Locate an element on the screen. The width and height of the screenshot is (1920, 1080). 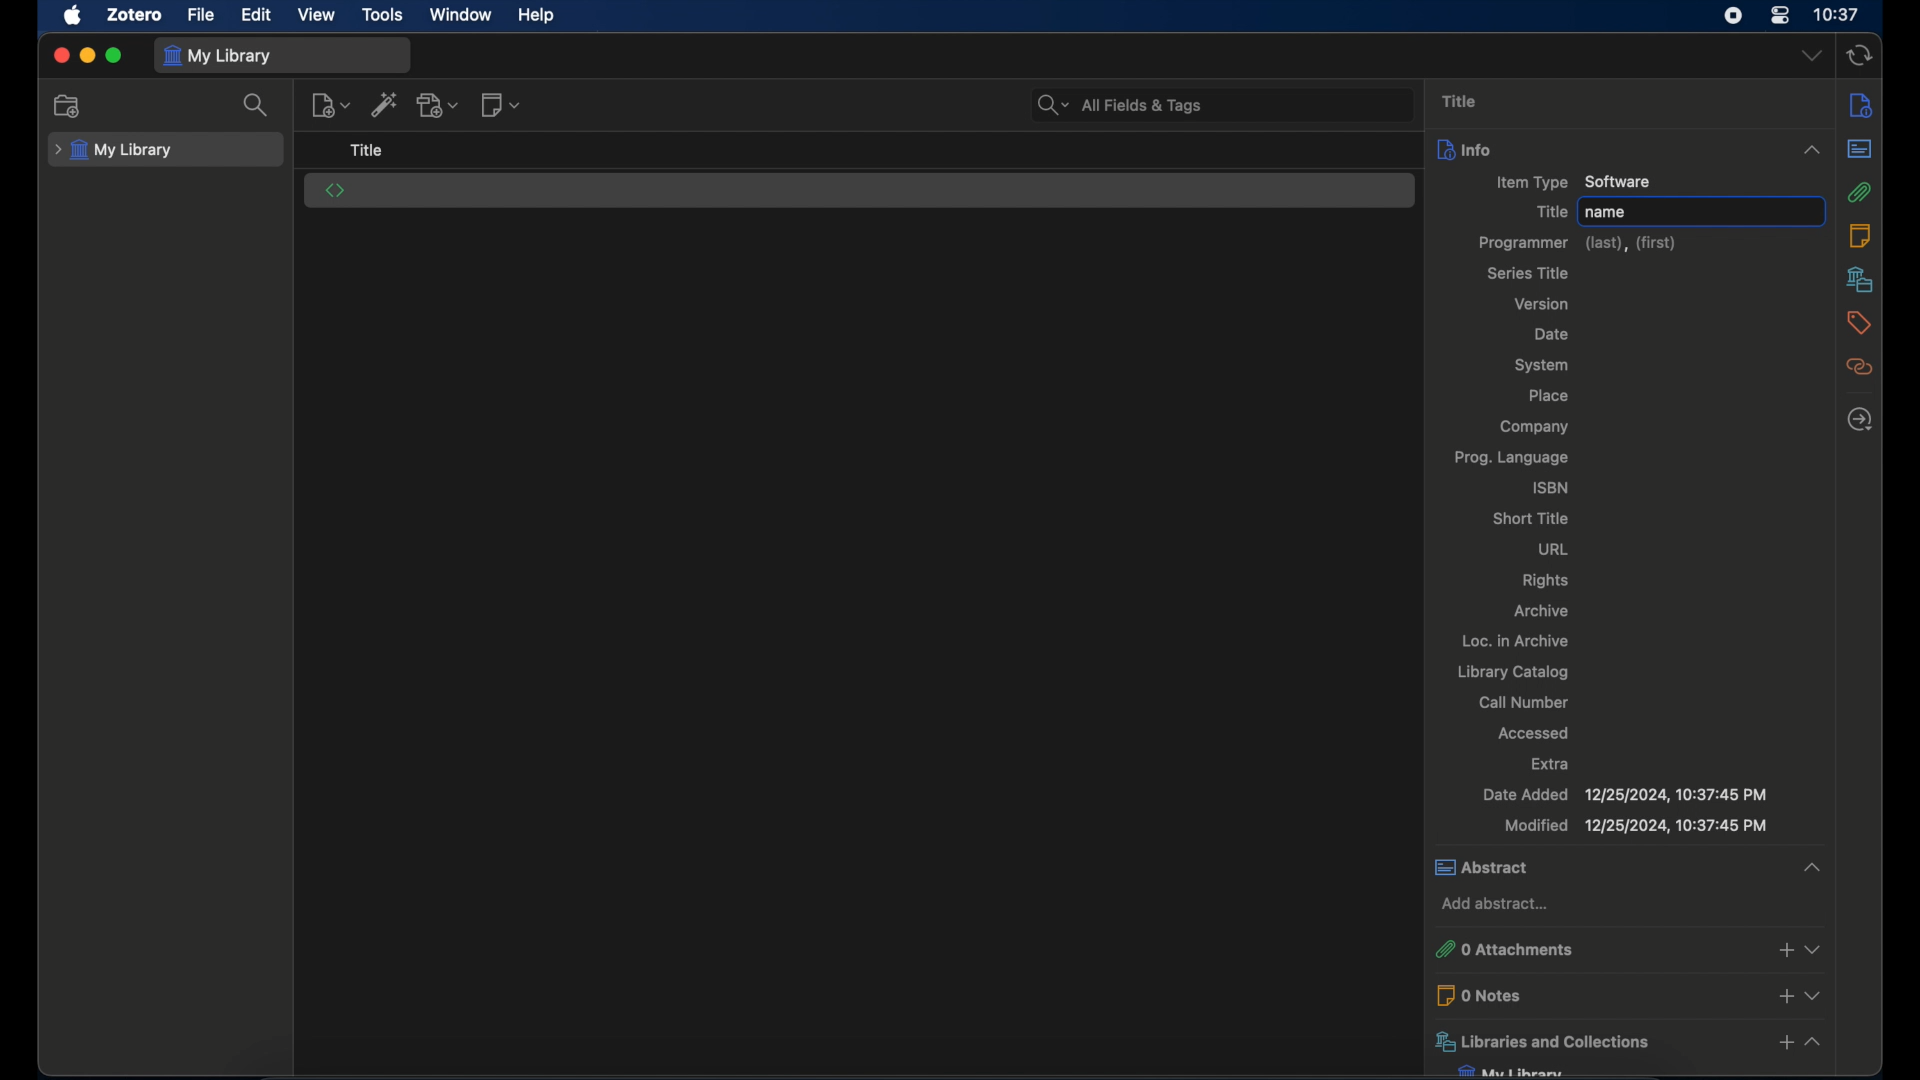
add attachments is located at coordinates (1784, 950).